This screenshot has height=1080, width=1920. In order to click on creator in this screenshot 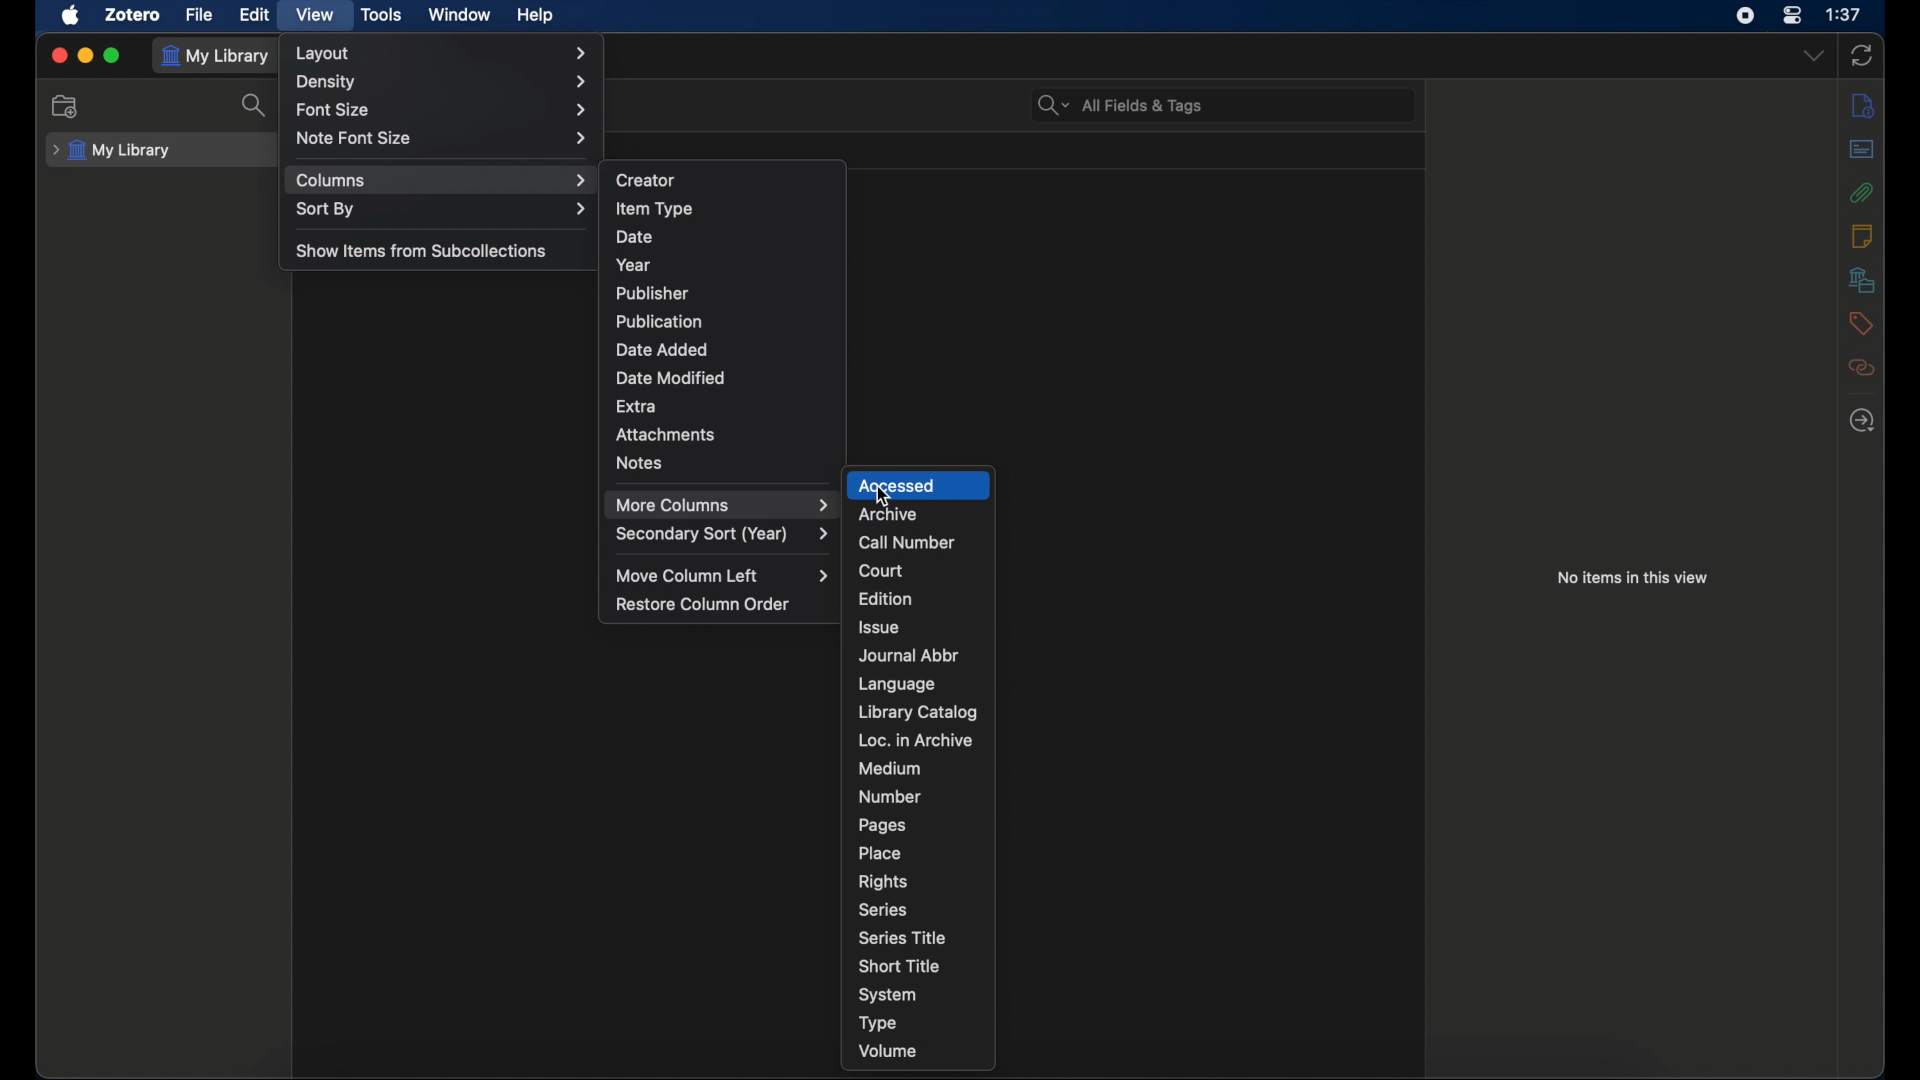, I will do `click(648, 178)`.